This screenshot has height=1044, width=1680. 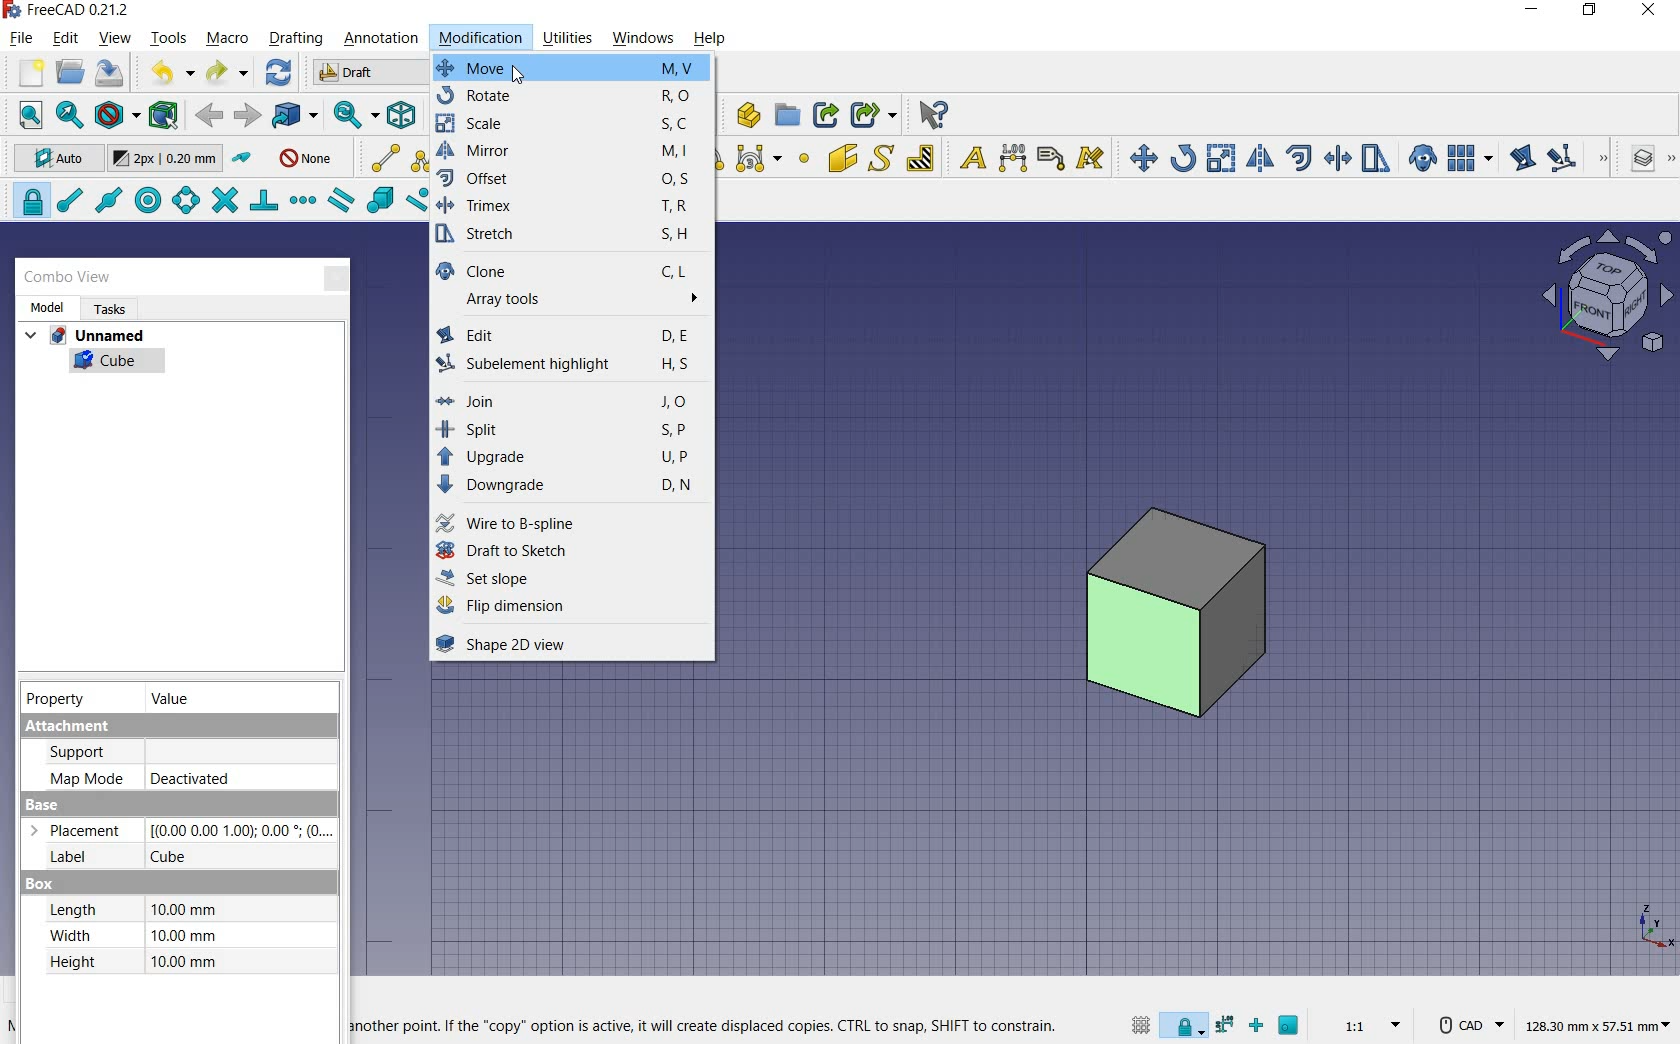 What do you see at coordinates (305, 160) in the screenshot?
I see `autogroup off` at bounding box center [305, 160].